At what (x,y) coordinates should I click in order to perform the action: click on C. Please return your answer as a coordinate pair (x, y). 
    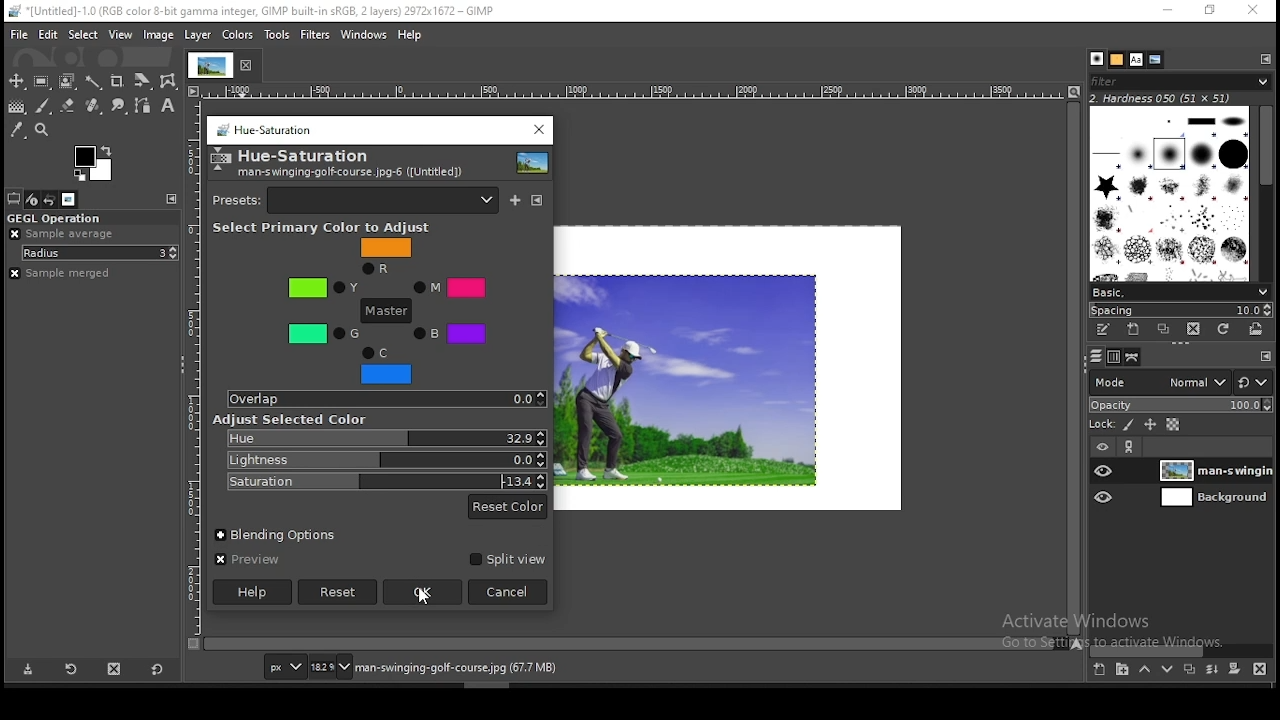
    Looking at the image, I should click on (386, 366).